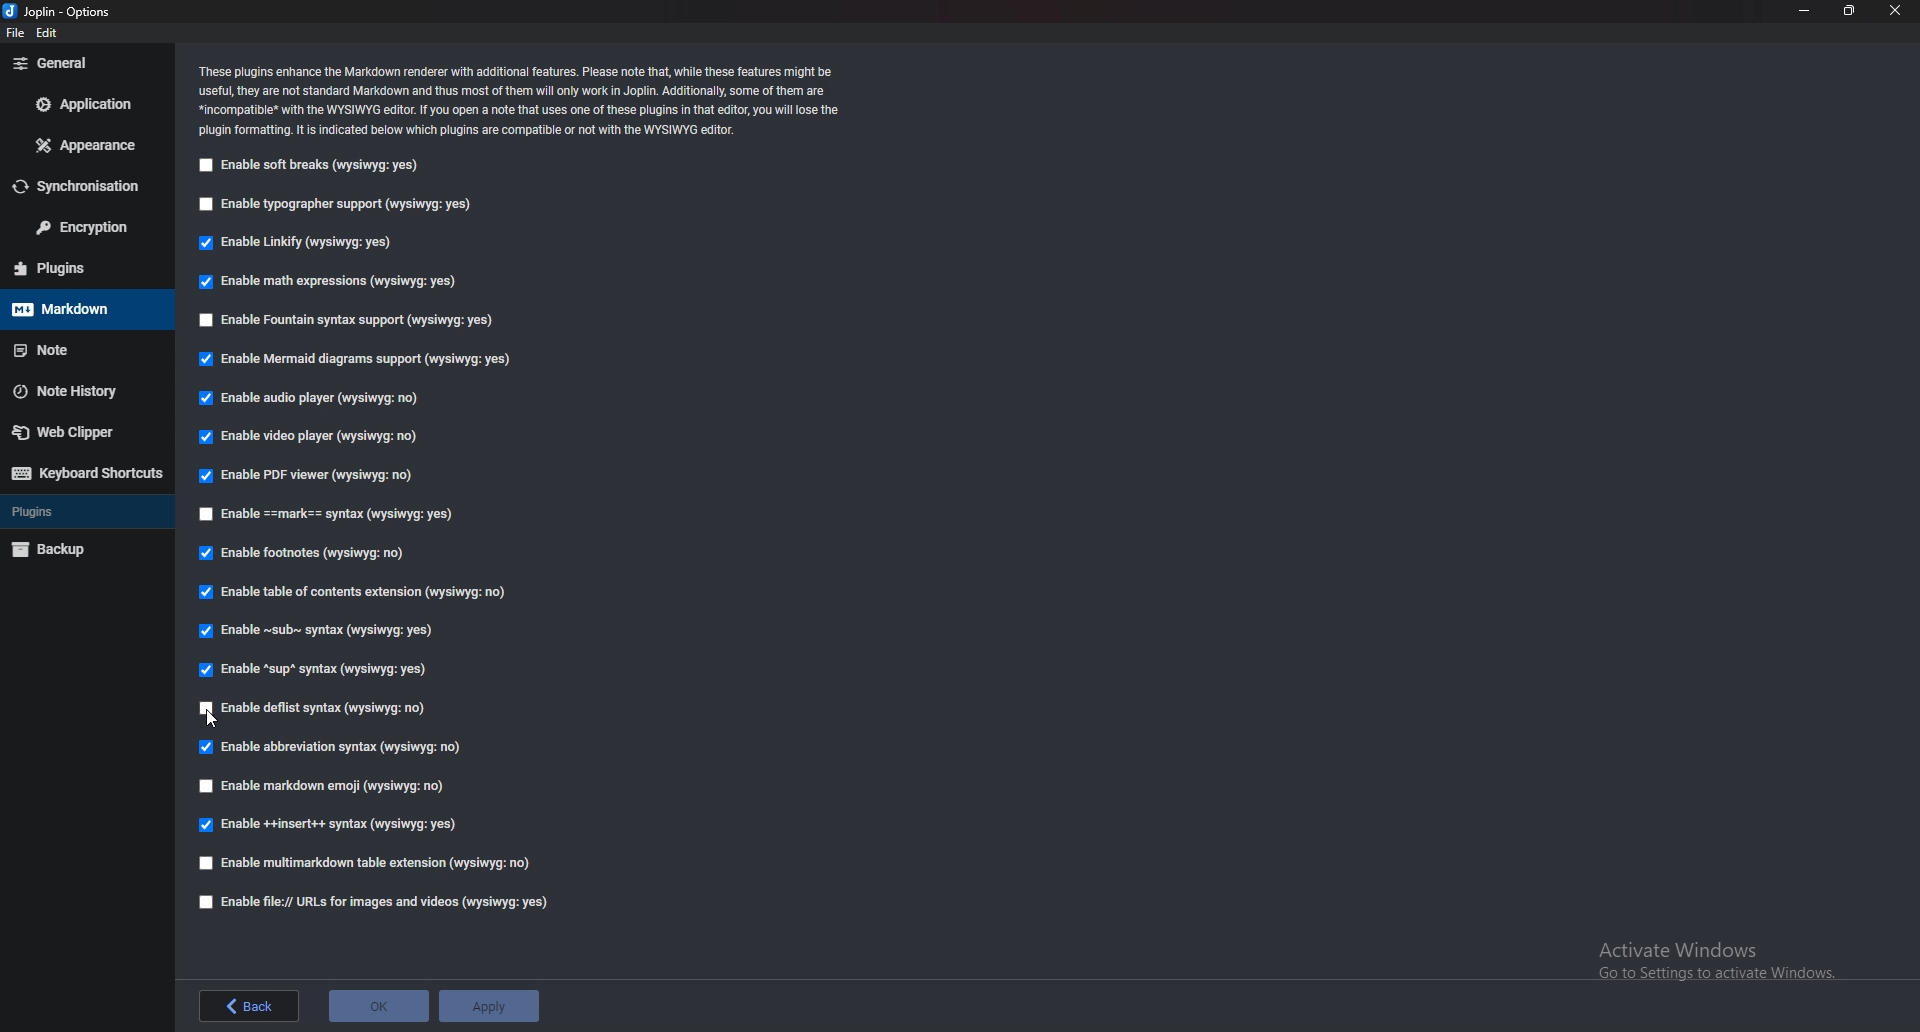 This screenshot has height=1032, width=1920. I want to click on enable Abbreviation Syntax, so click(334, 745).